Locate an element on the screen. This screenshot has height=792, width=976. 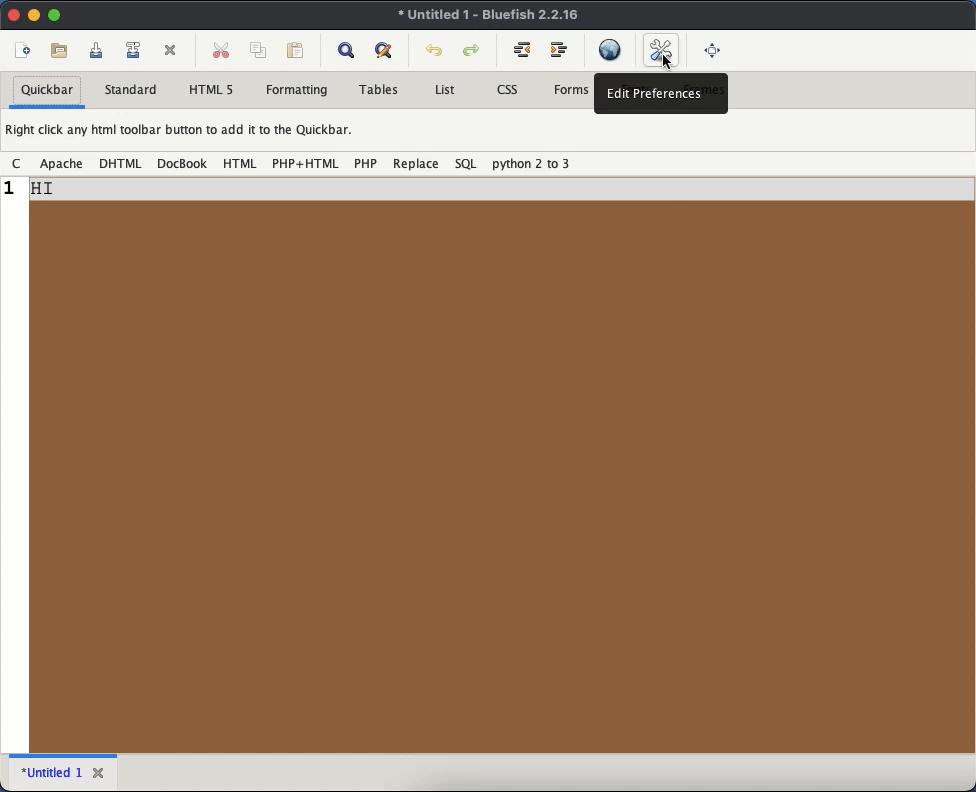
advanced find and replace is located at coordinates (385, 51).